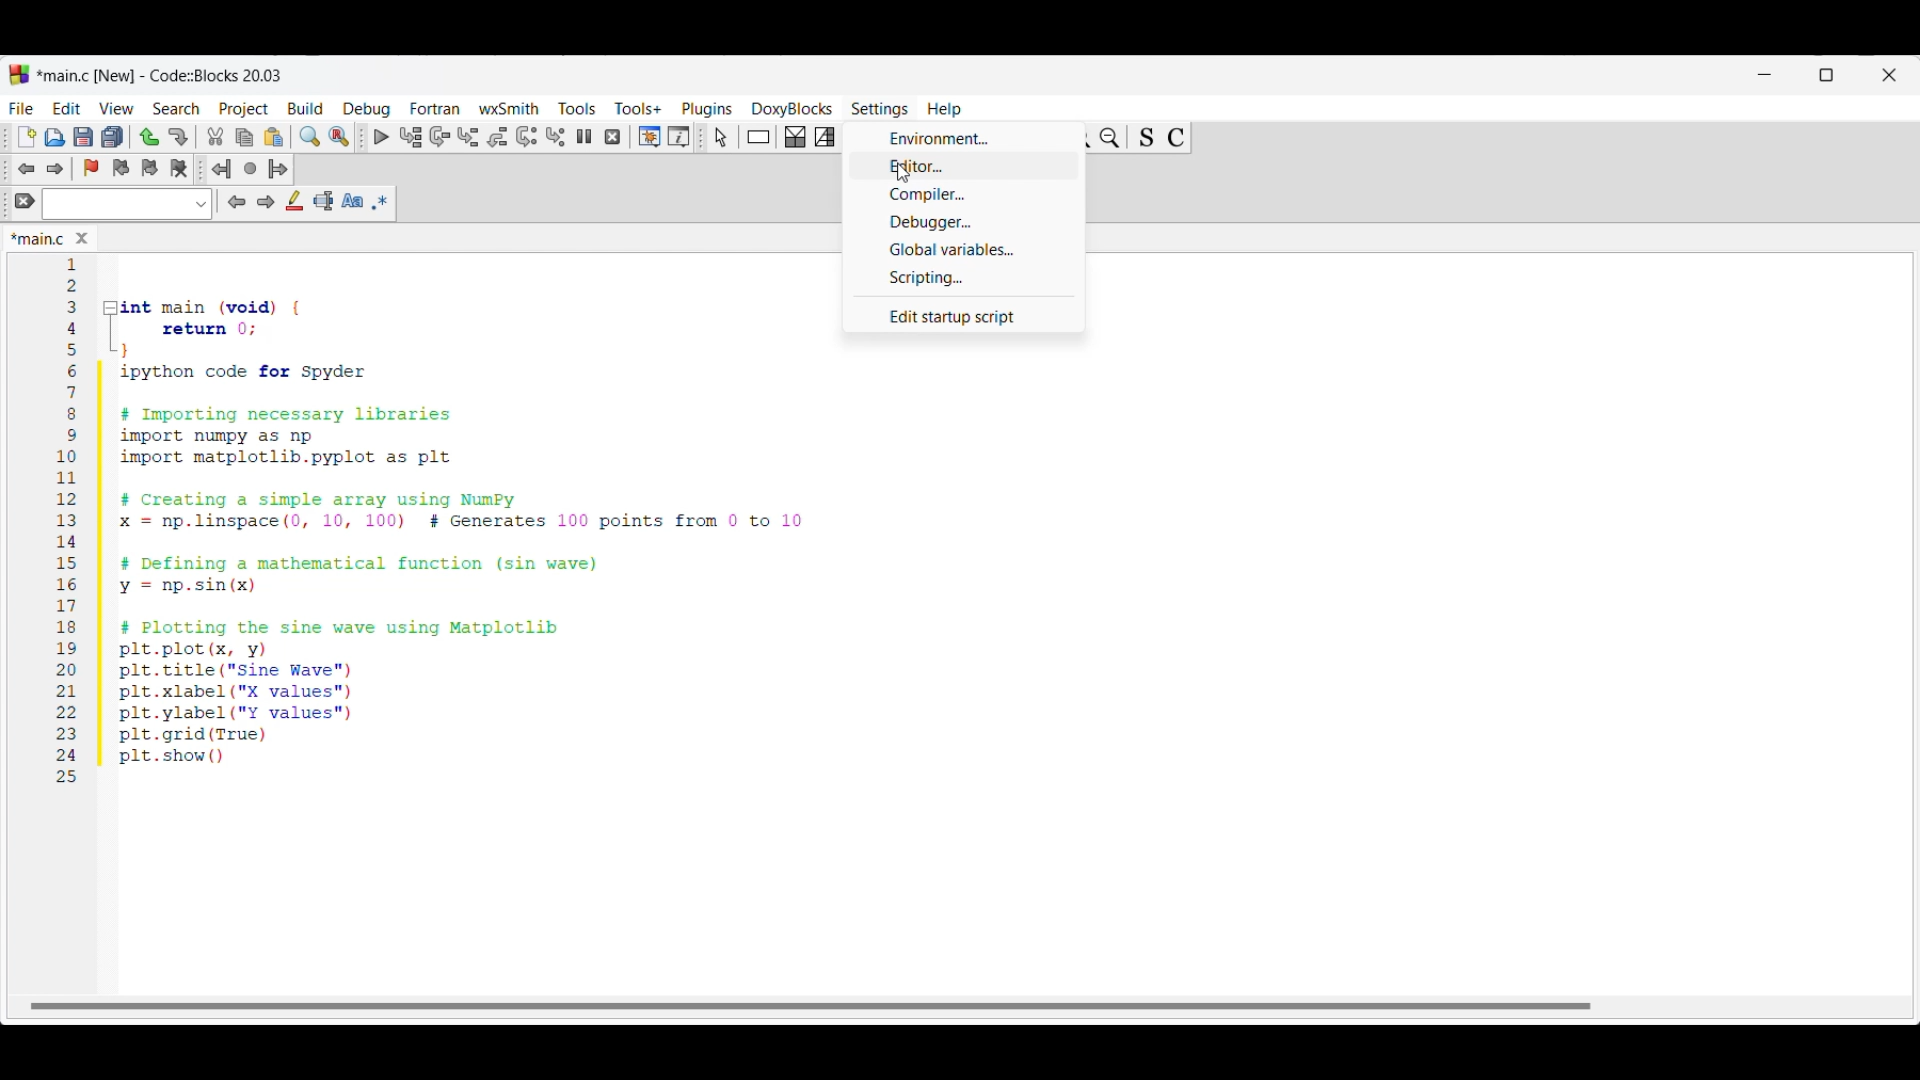 Image resolution: width=1920 pixels, height=1080 pixels. What do you see at coordinates (441, 137) in the screenshot?
I see `Next line` at bounding box center [441, 137].